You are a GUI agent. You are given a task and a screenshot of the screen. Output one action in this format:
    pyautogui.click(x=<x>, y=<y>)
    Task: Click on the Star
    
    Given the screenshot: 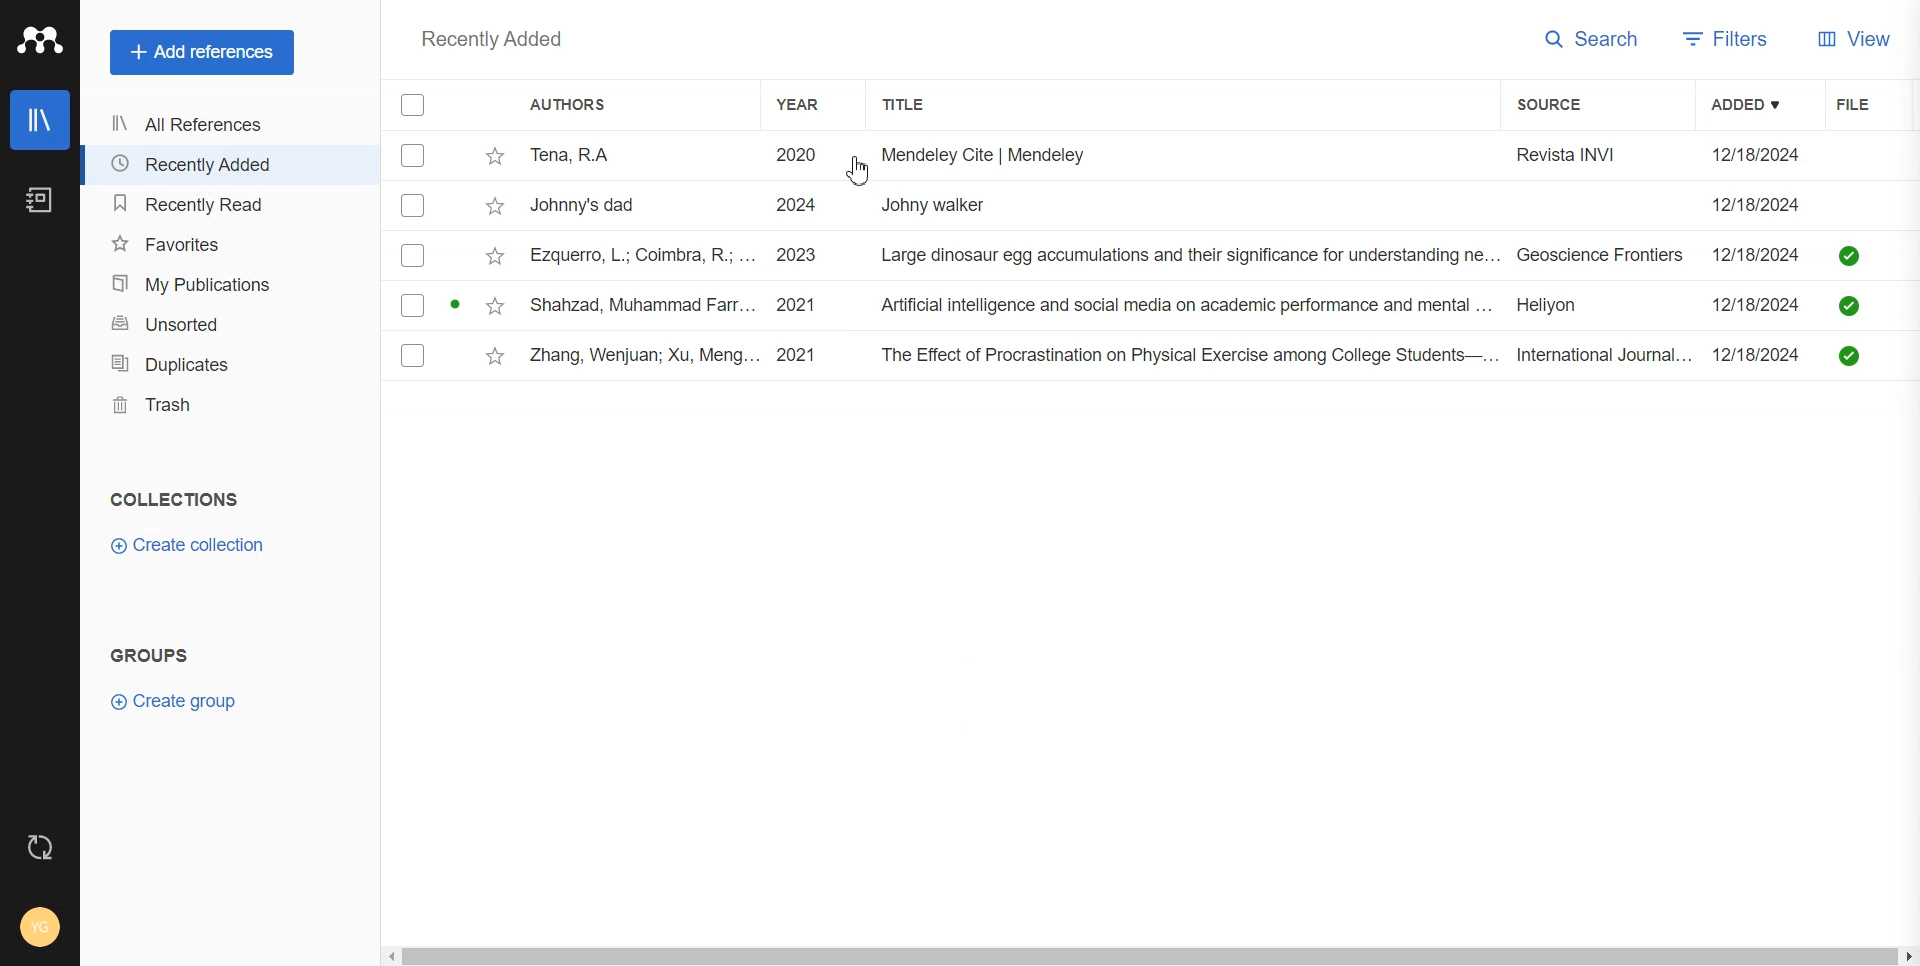 What is the action you would take?
    pyautogui.click(x=495, y=255)
    